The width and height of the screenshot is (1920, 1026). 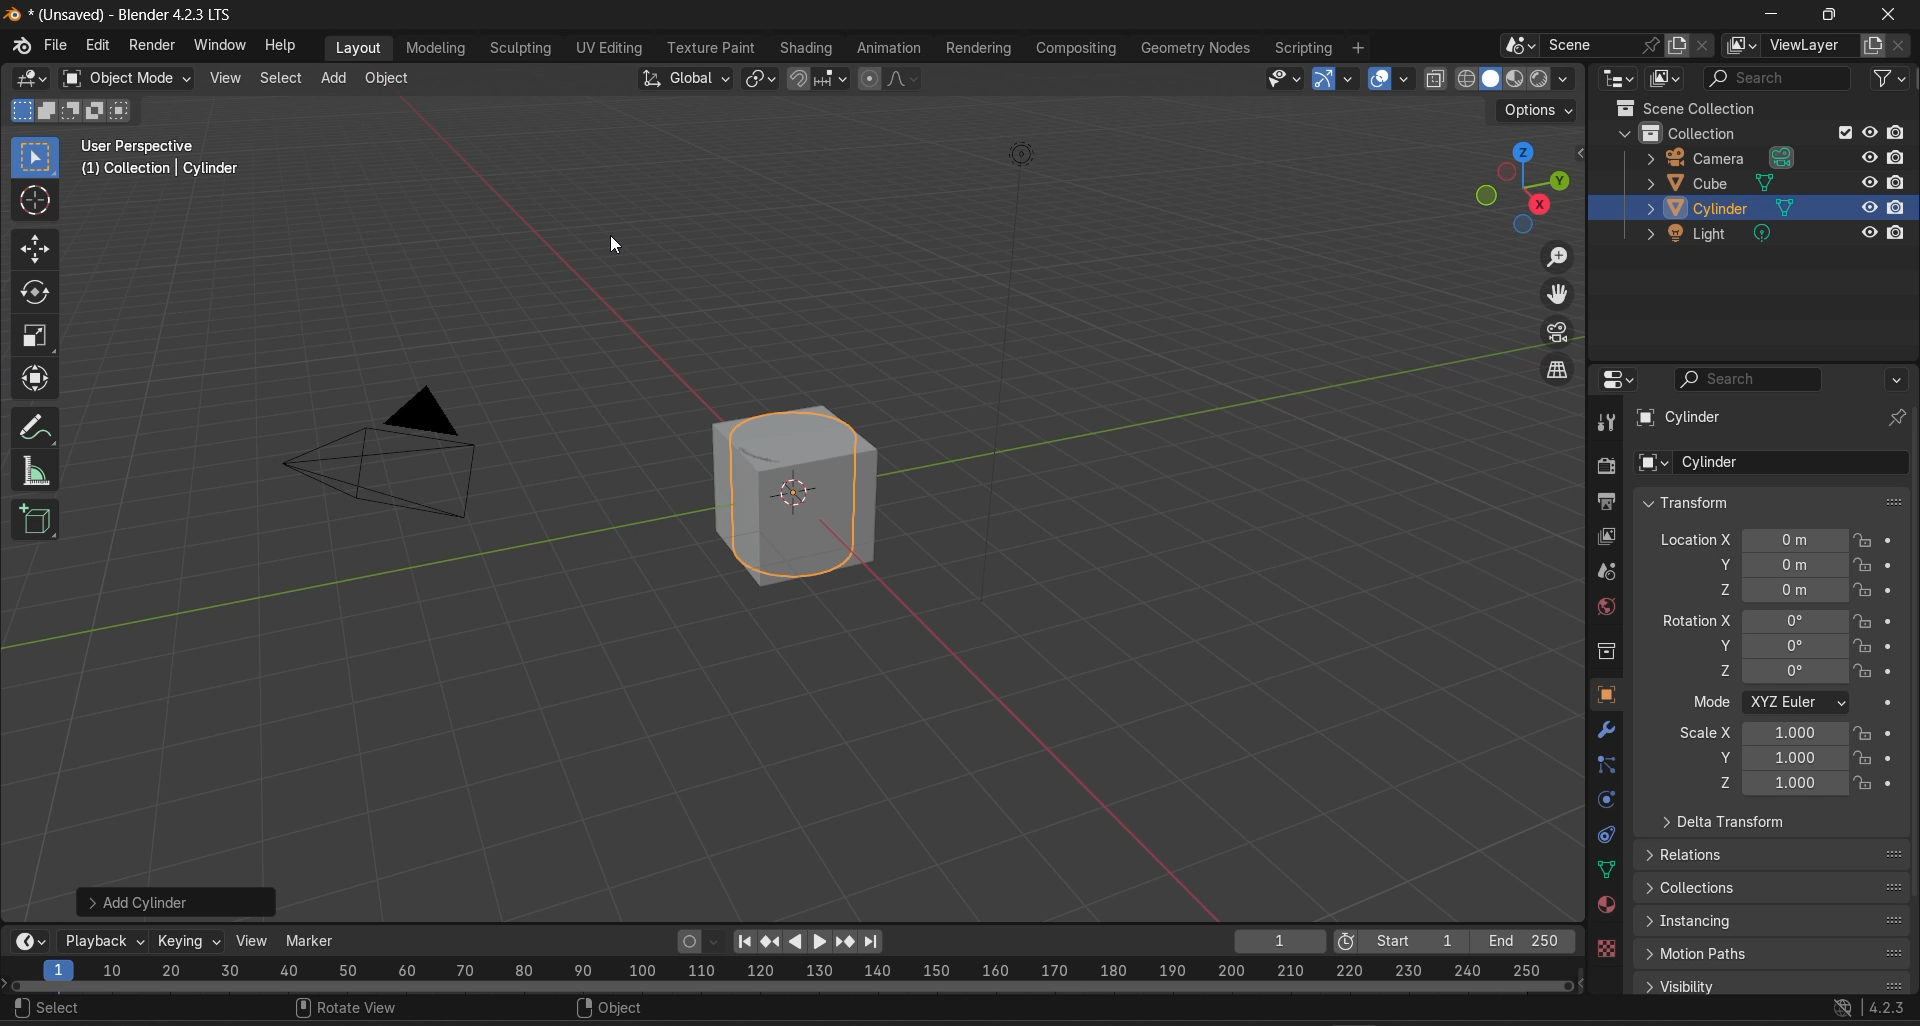 What do you see at coordinates (1900, 47) in the screenshot?
I see `remove view layer` at bounding box center [1900, 47].